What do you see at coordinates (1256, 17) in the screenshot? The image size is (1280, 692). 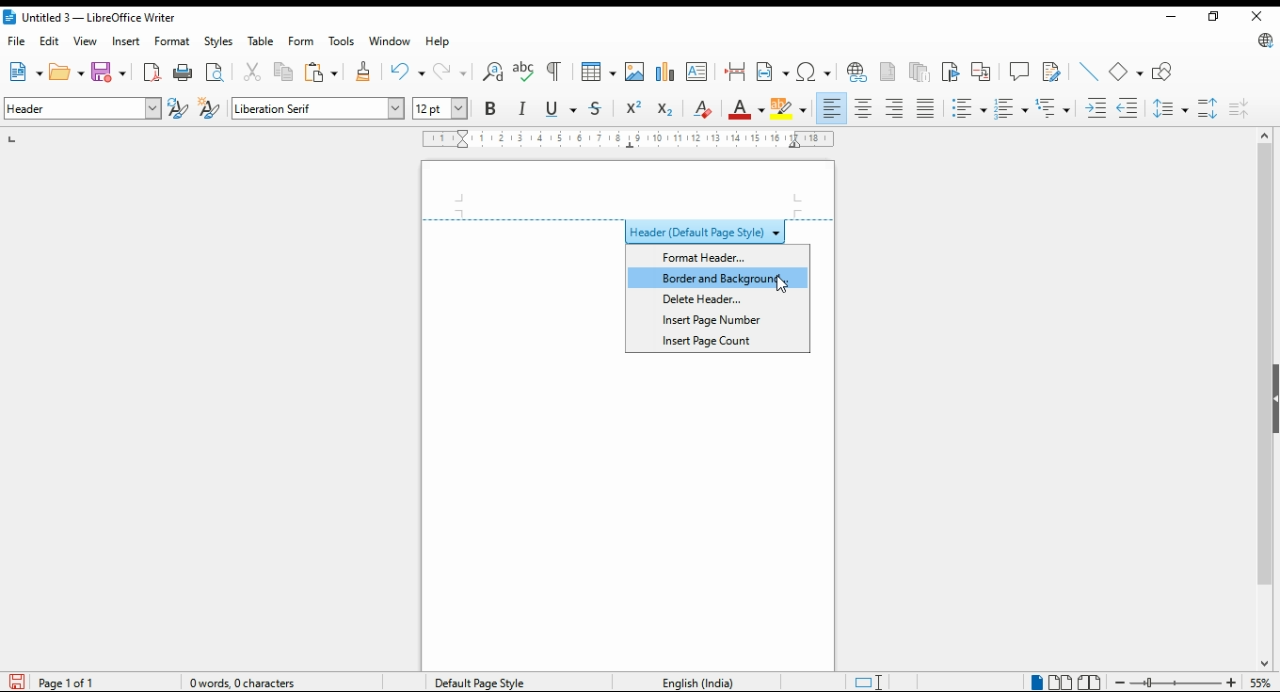 I see `close window` at bounding box center [1256, 17].